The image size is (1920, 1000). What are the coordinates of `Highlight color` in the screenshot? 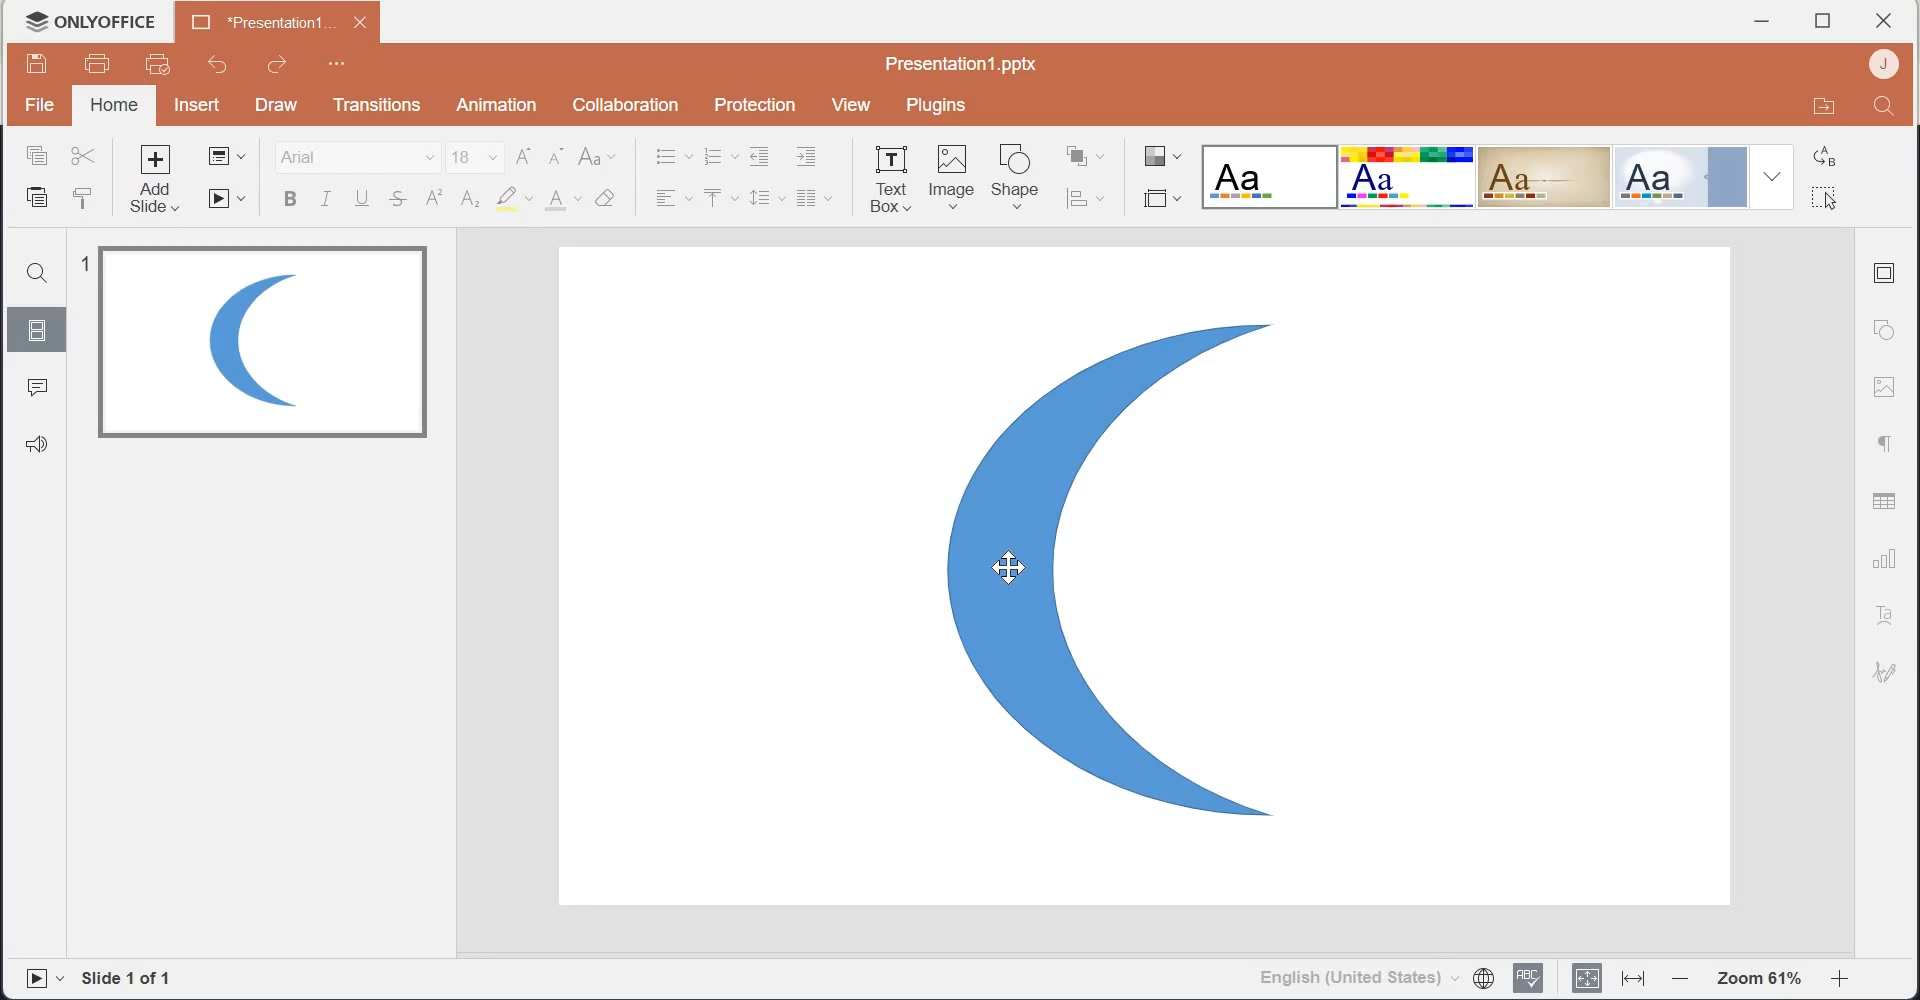 It's located at (515, 198).